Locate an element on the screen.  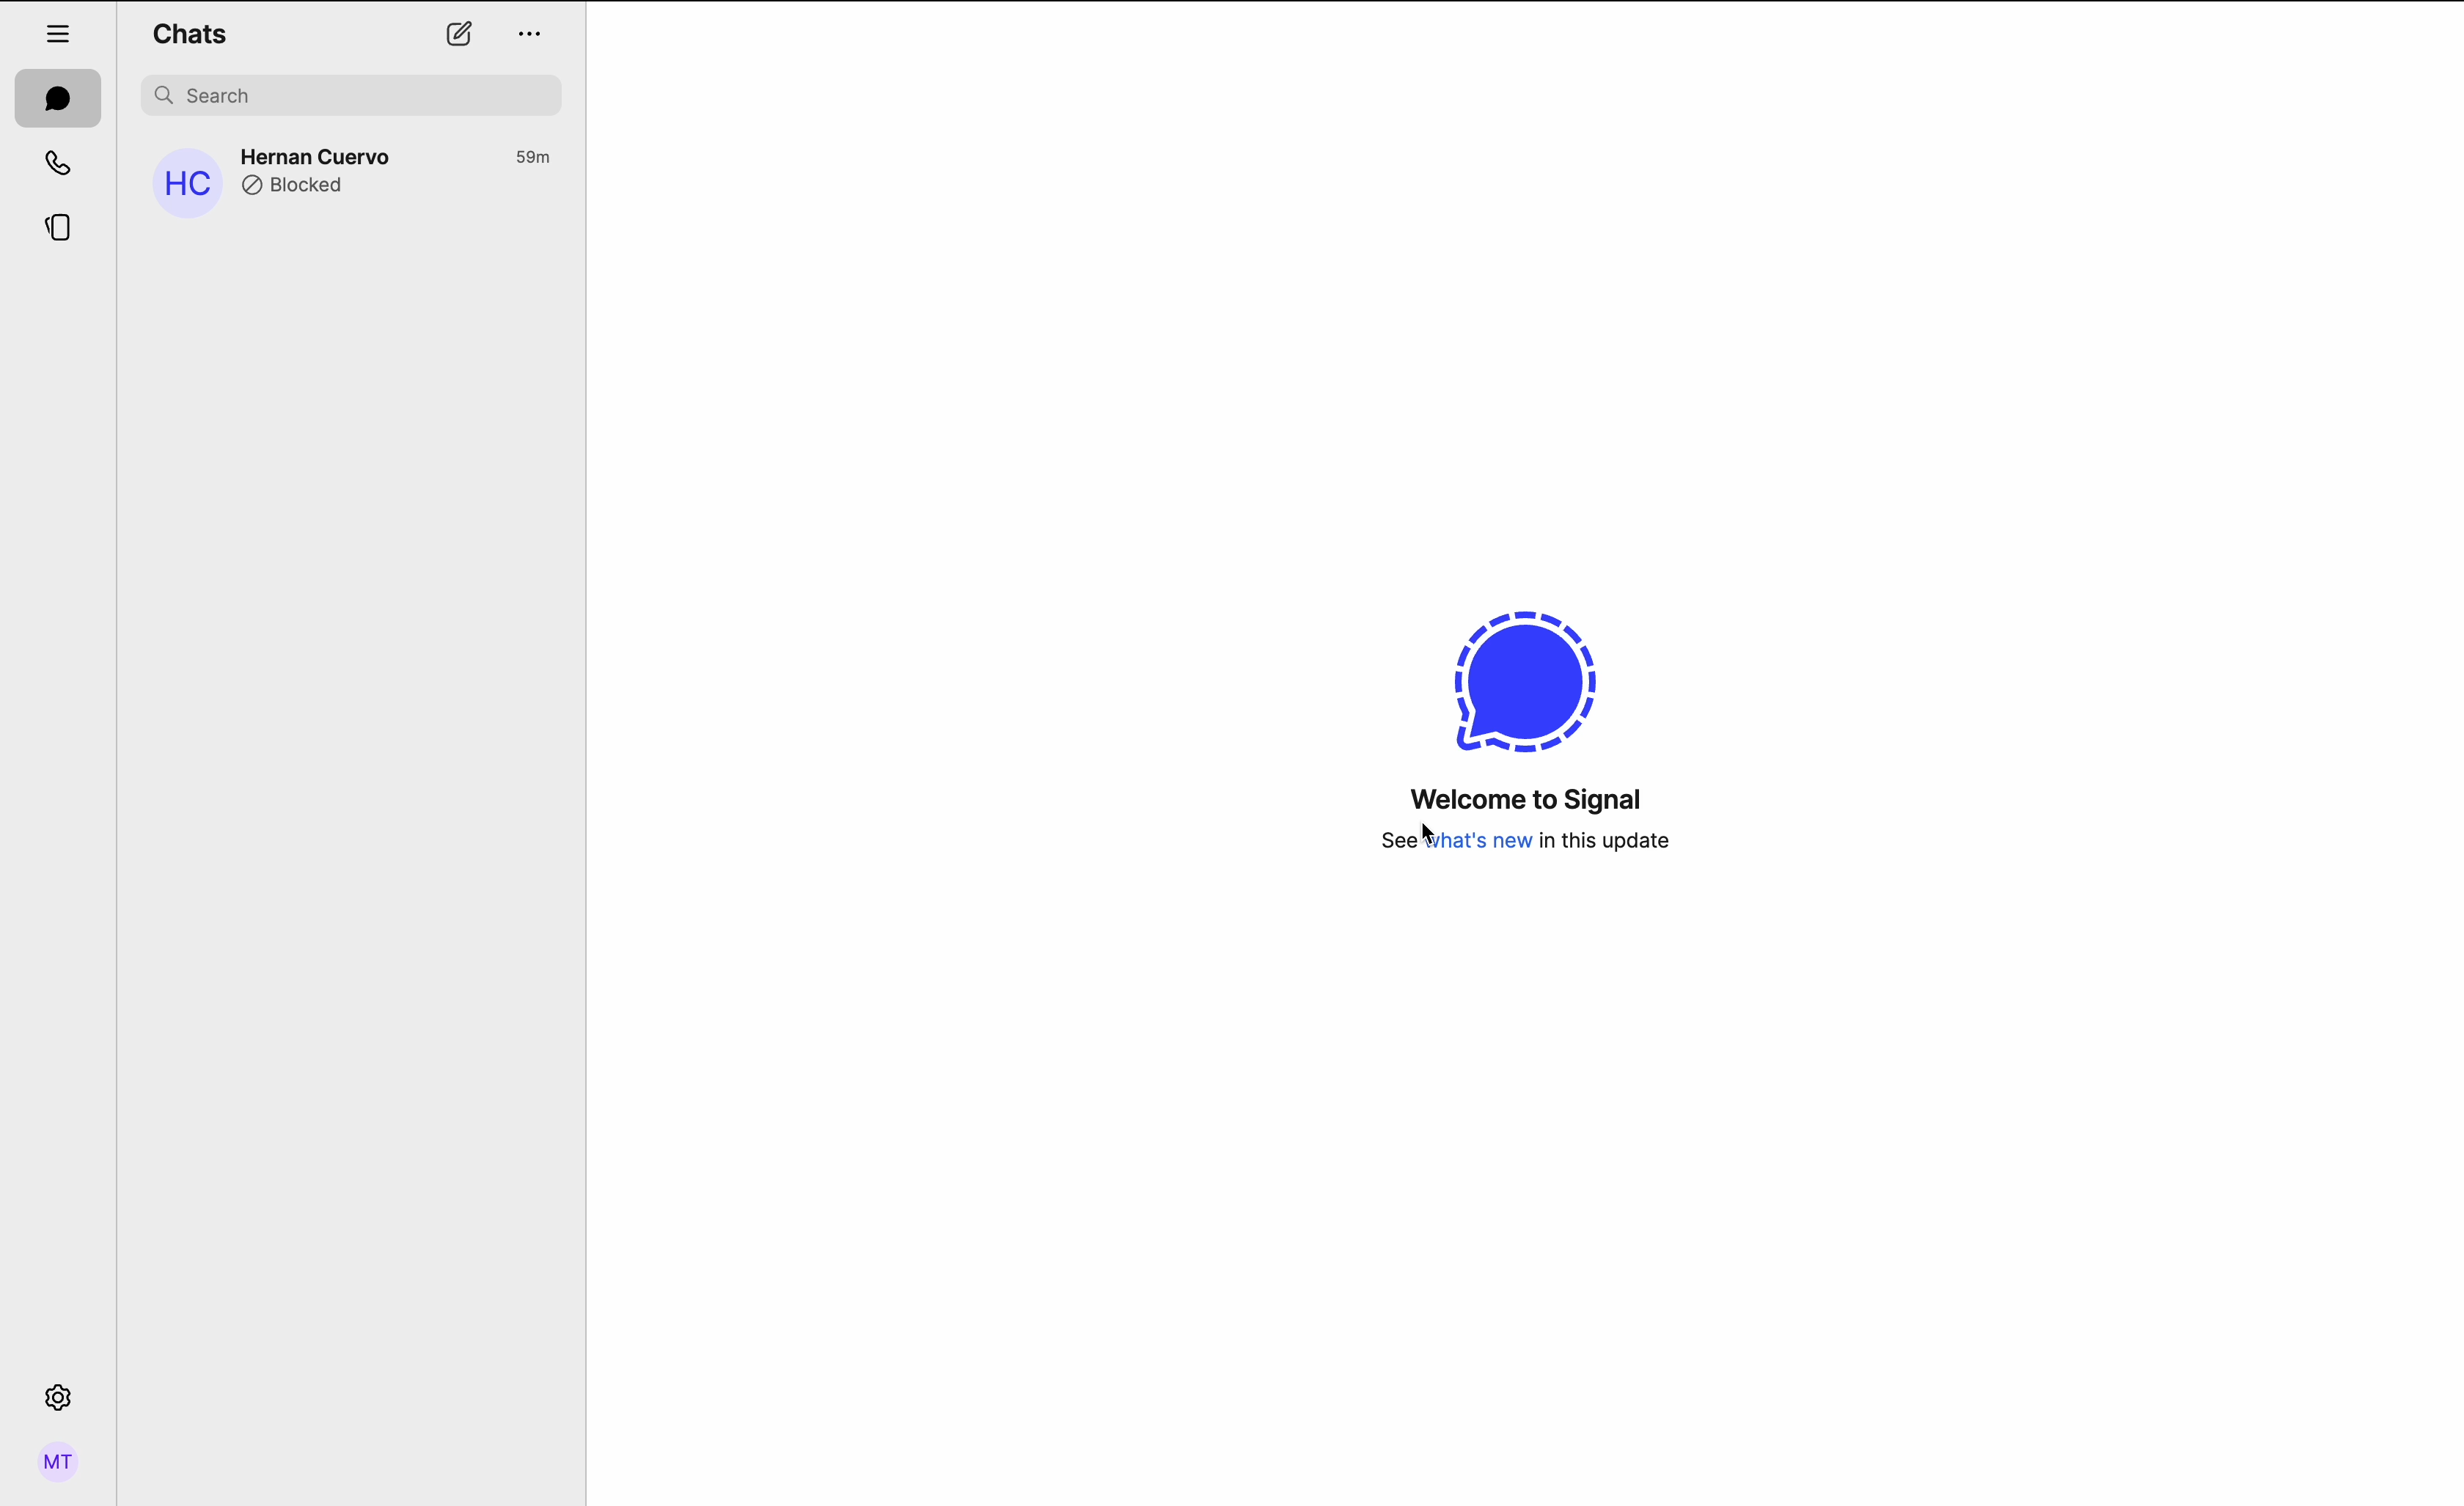
chats is located at coordinates (58, 98).